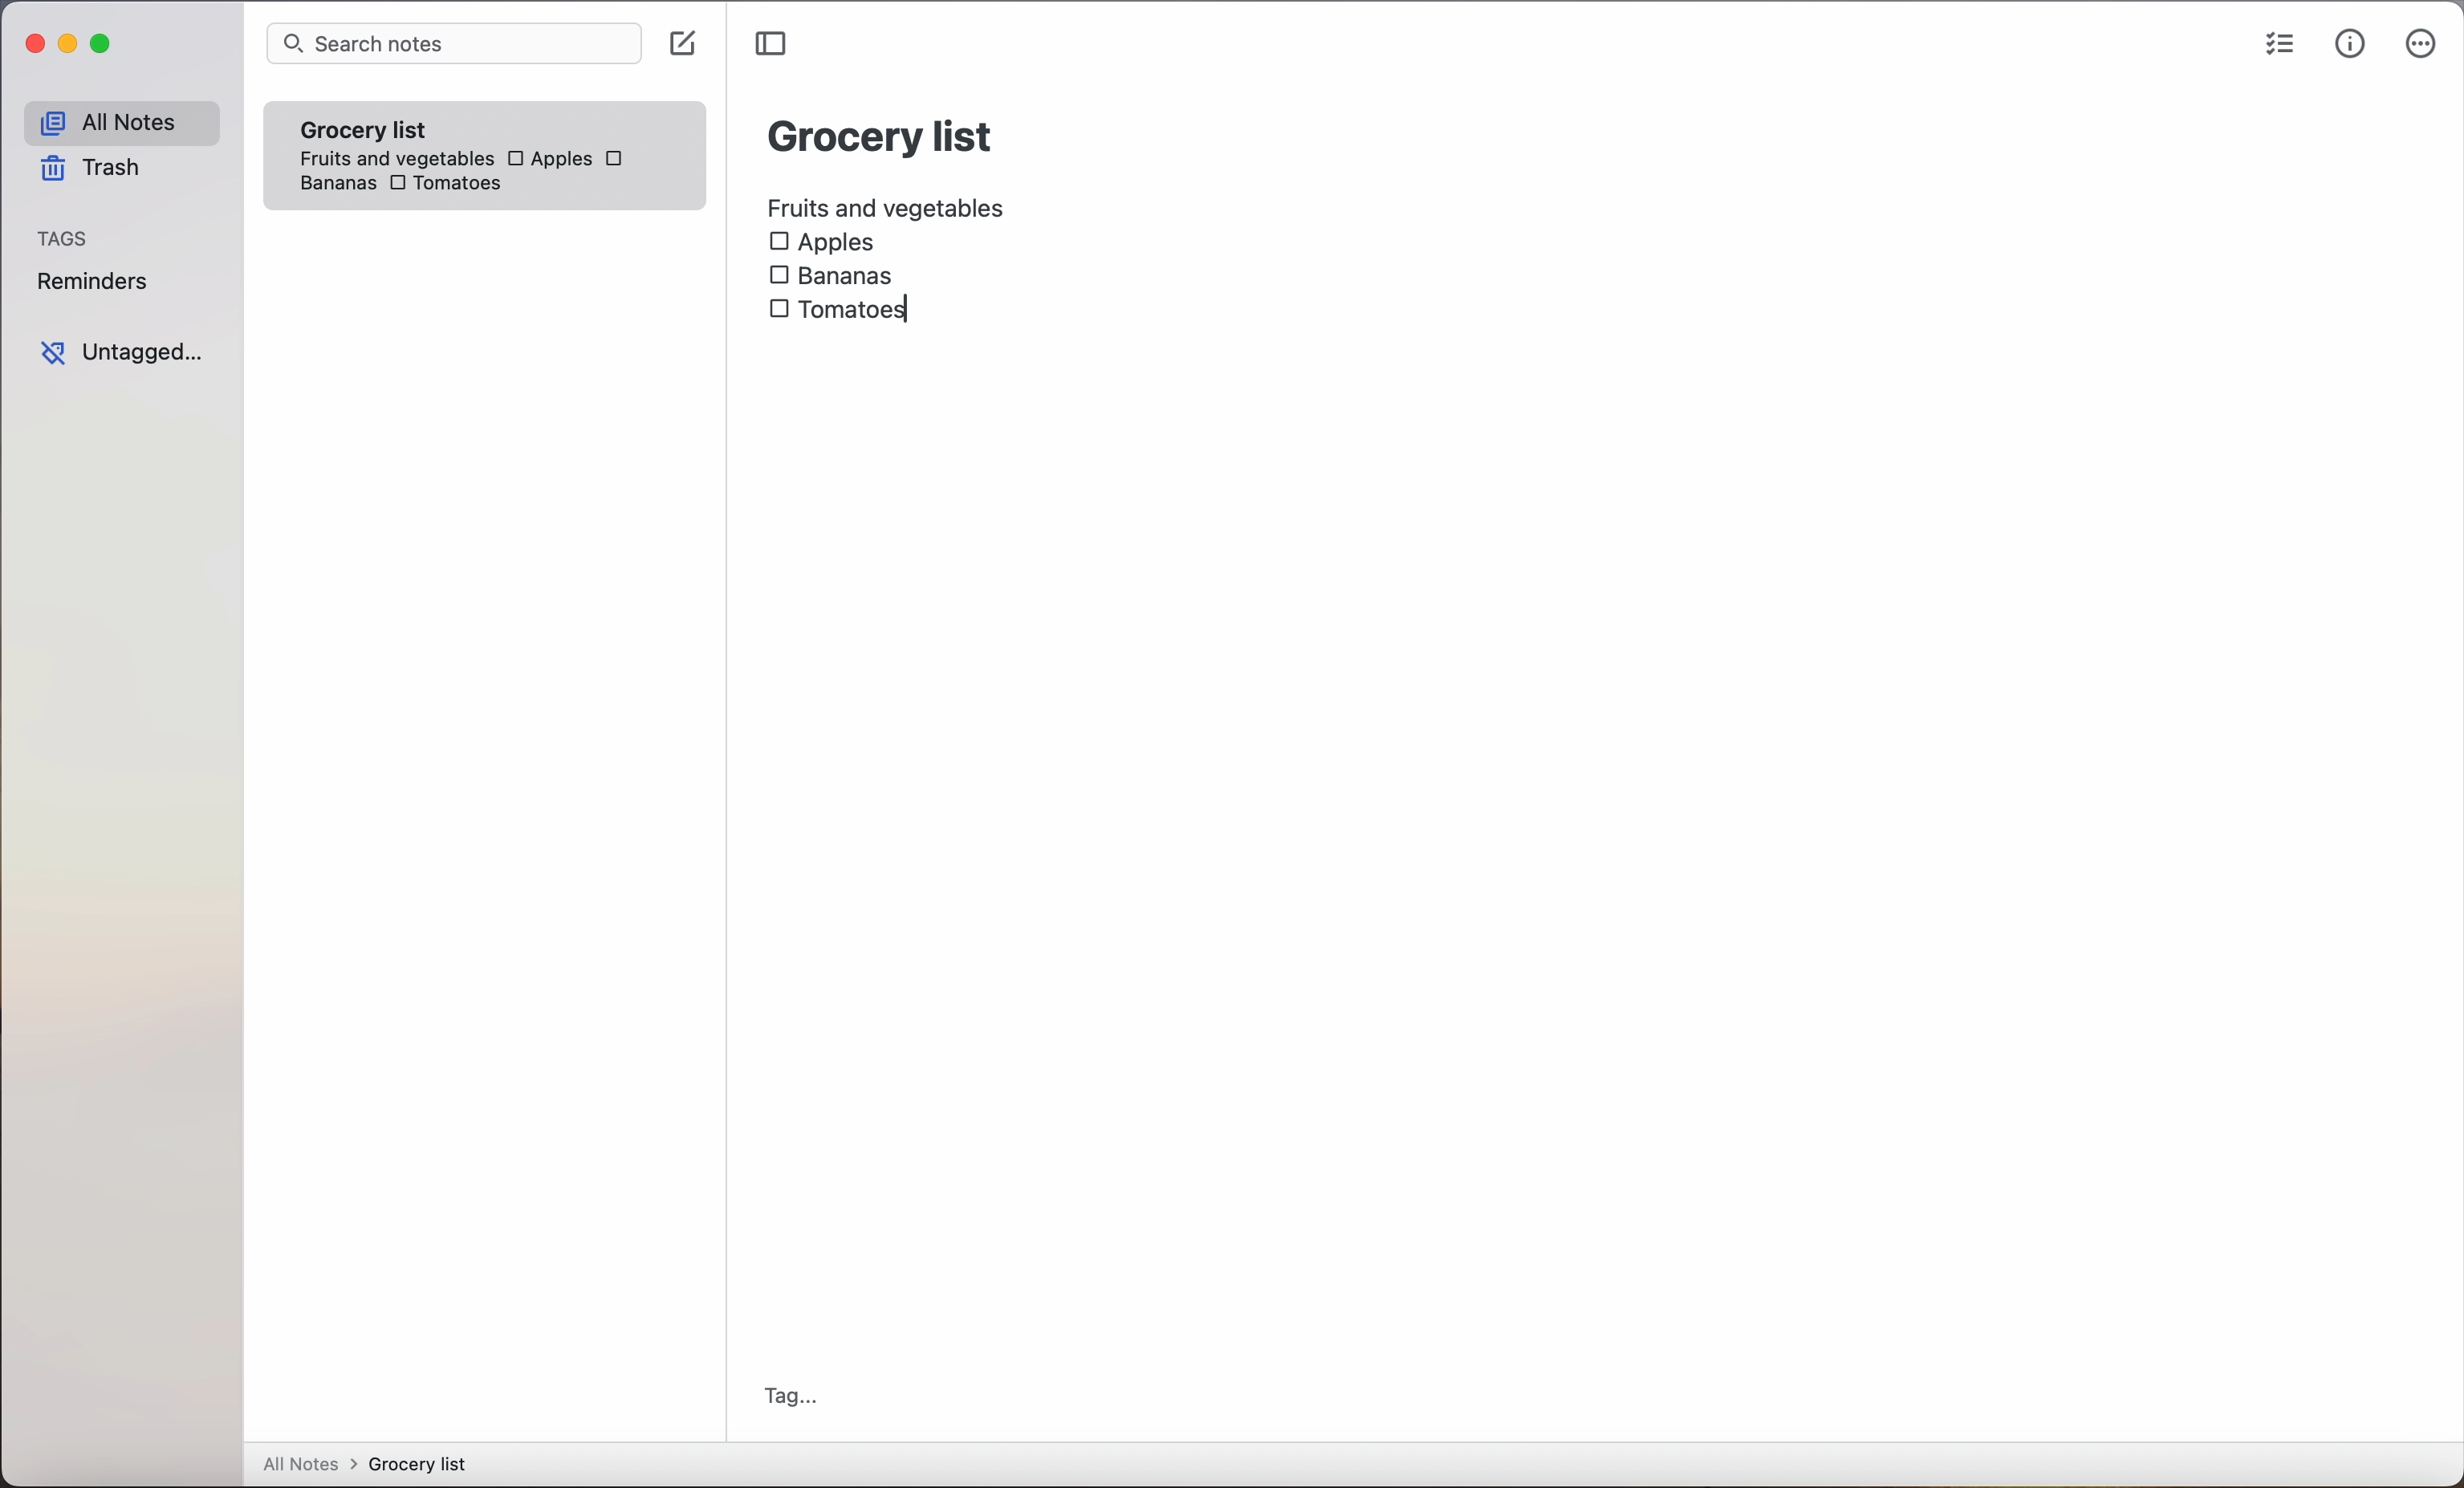  What do you see at coordinates (391, 135) in the screenshot?
I see `grocery list note fruits and vegetables` at bounding box center [391, 135].